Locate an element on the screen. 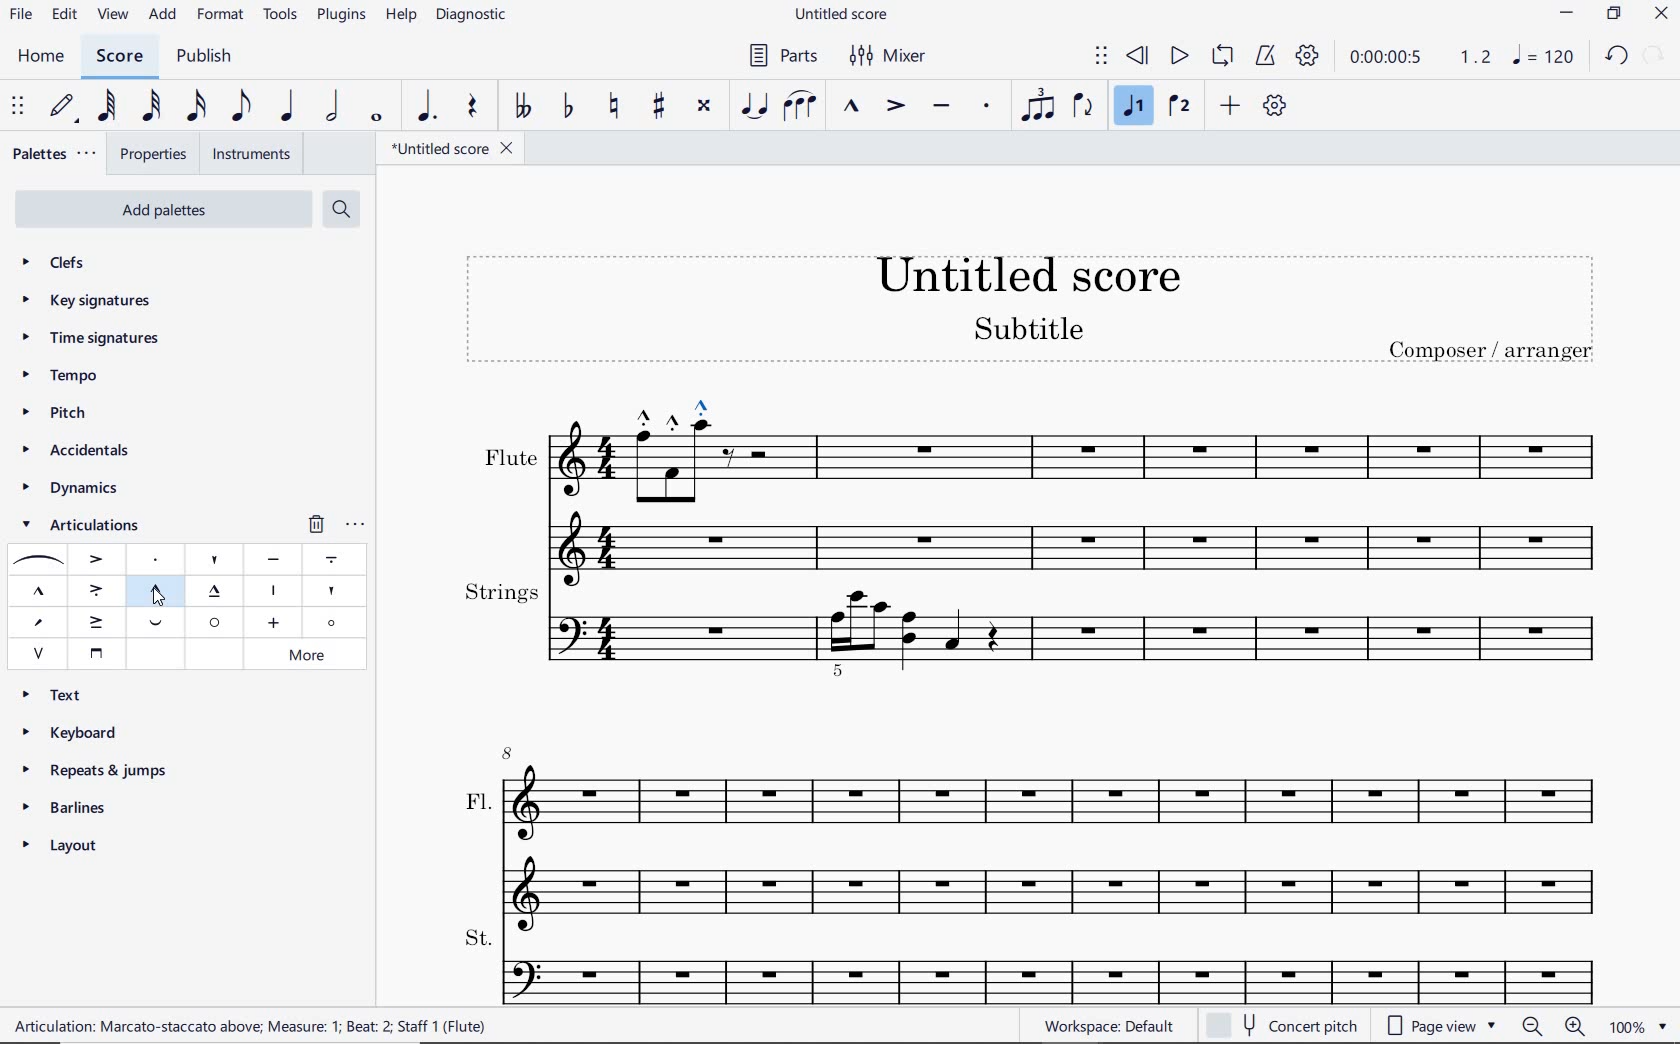  STACCATISSIMO WEDGE ABOVE is located at coordinates (329, 591).